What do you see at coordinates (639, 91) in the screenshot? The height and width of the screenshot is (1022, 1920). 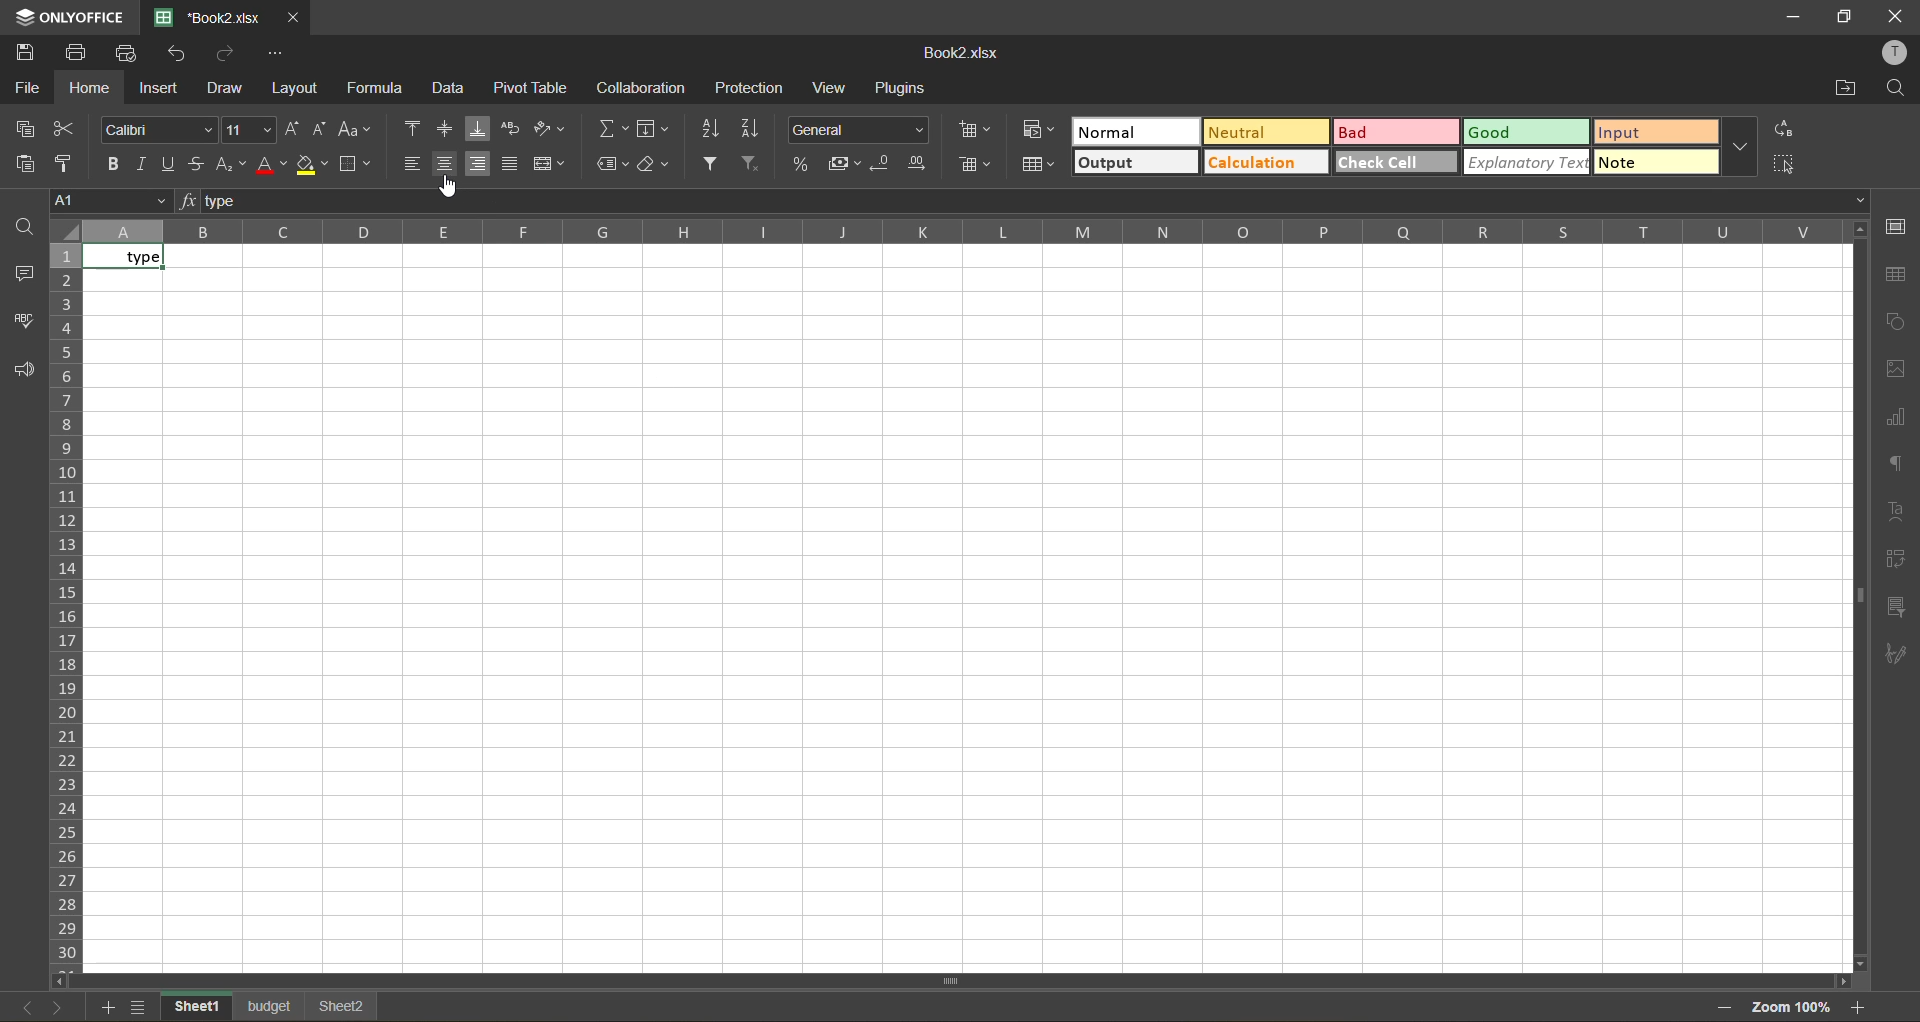 I see `collaboration` at bounding box center [639, 91].